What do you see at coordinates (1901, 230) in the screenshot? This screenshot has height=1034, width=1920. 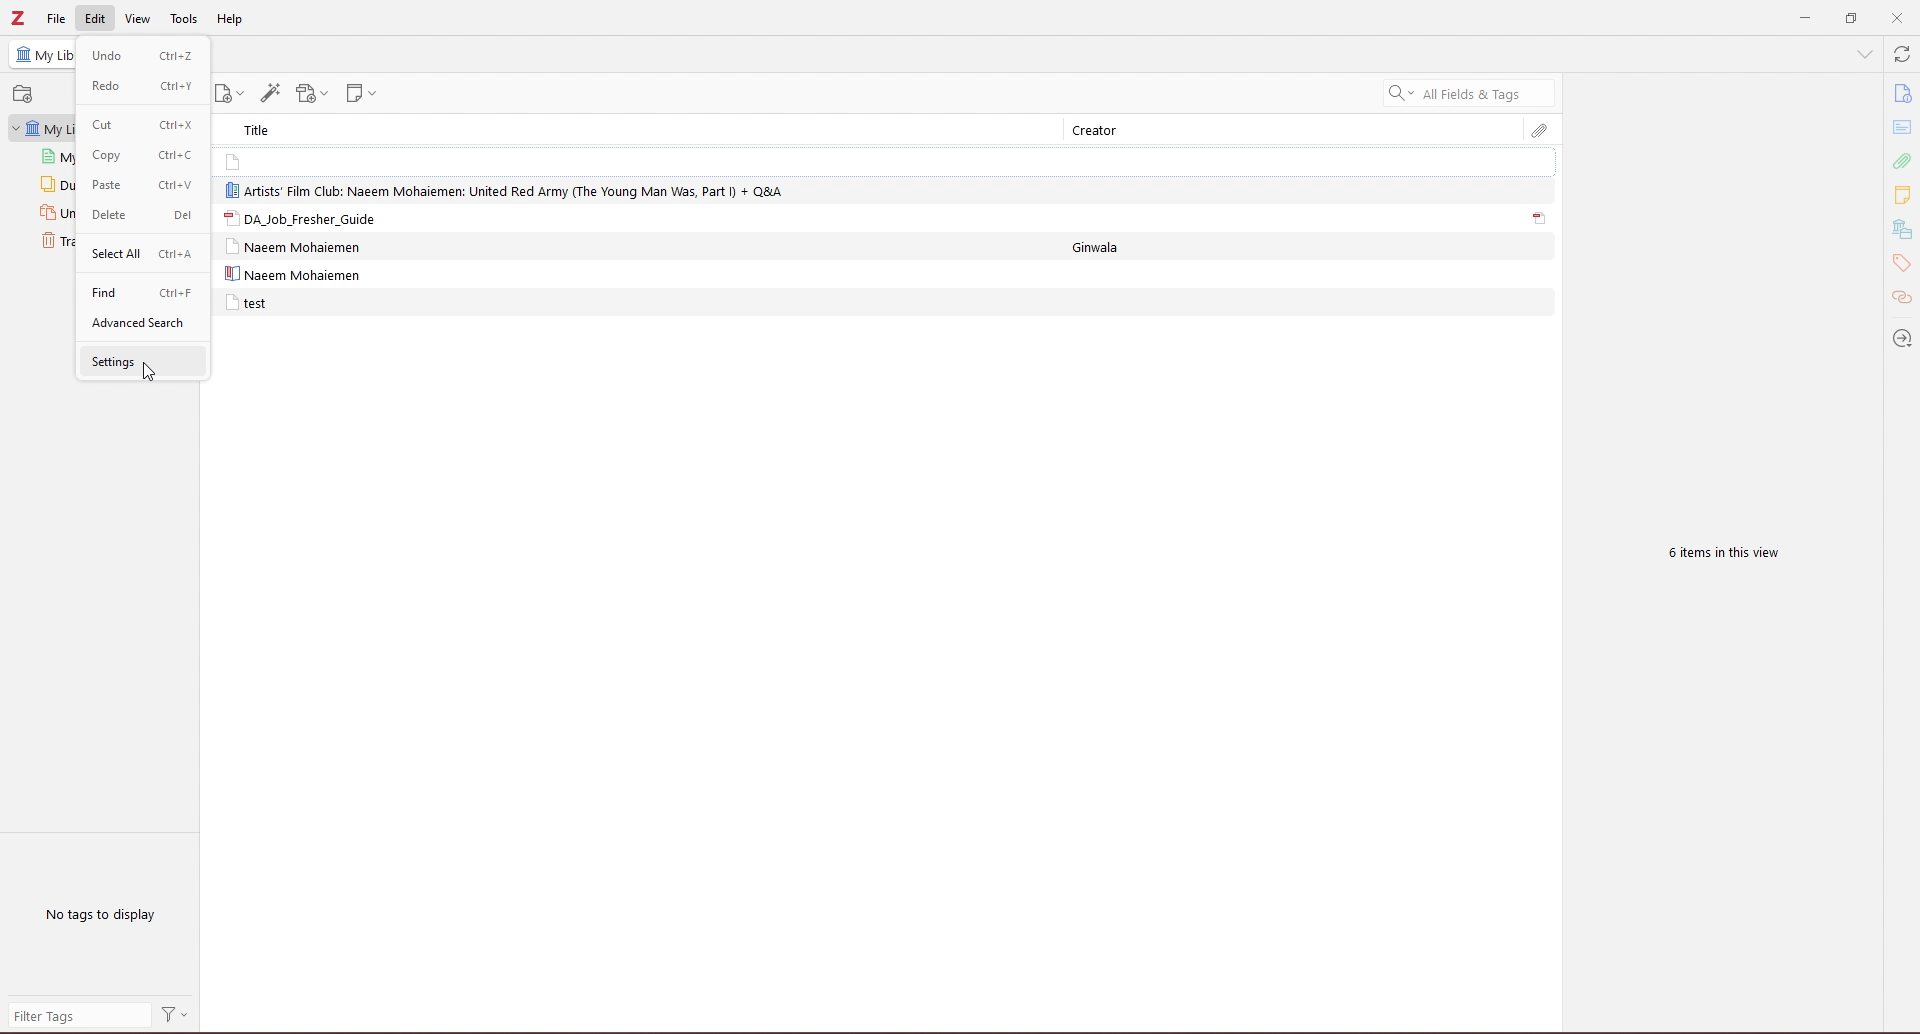 I see `libraries and collection` at bounding box center [1901, 230].